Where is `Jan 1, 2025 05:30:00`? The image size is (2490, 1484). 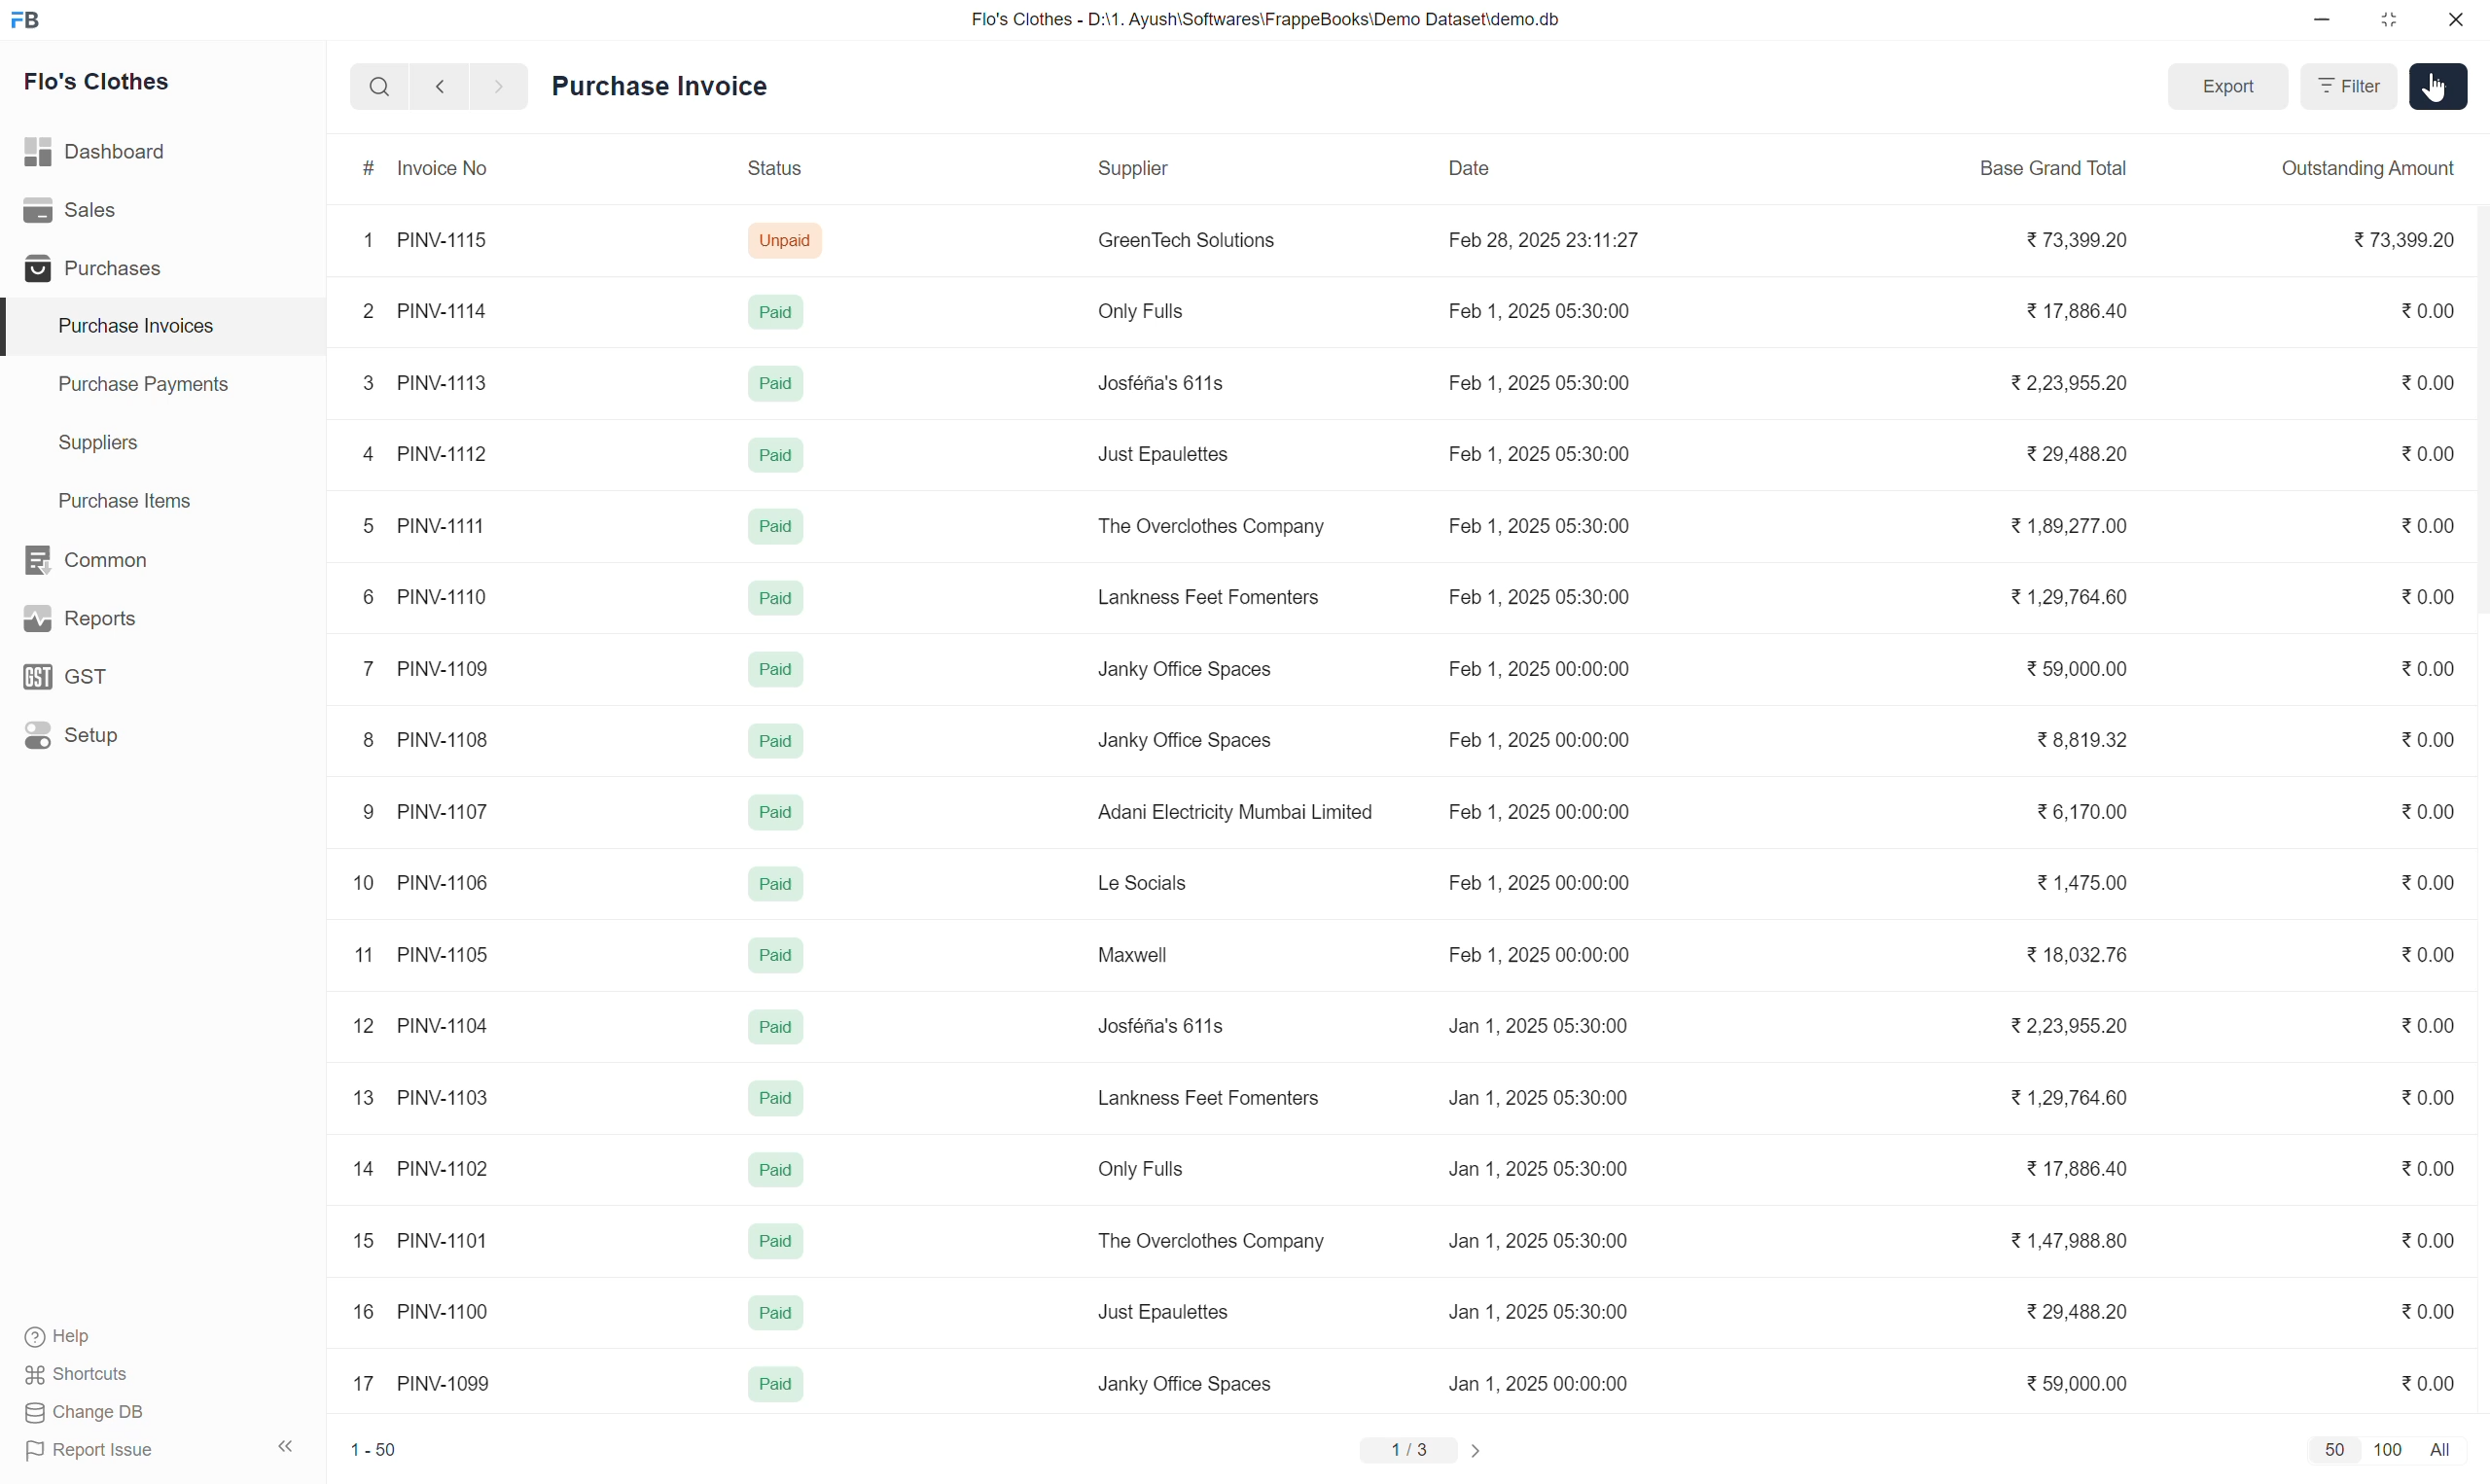 Jan 1, 2025 05:30:00 is located at coordinates (1544, 1169).